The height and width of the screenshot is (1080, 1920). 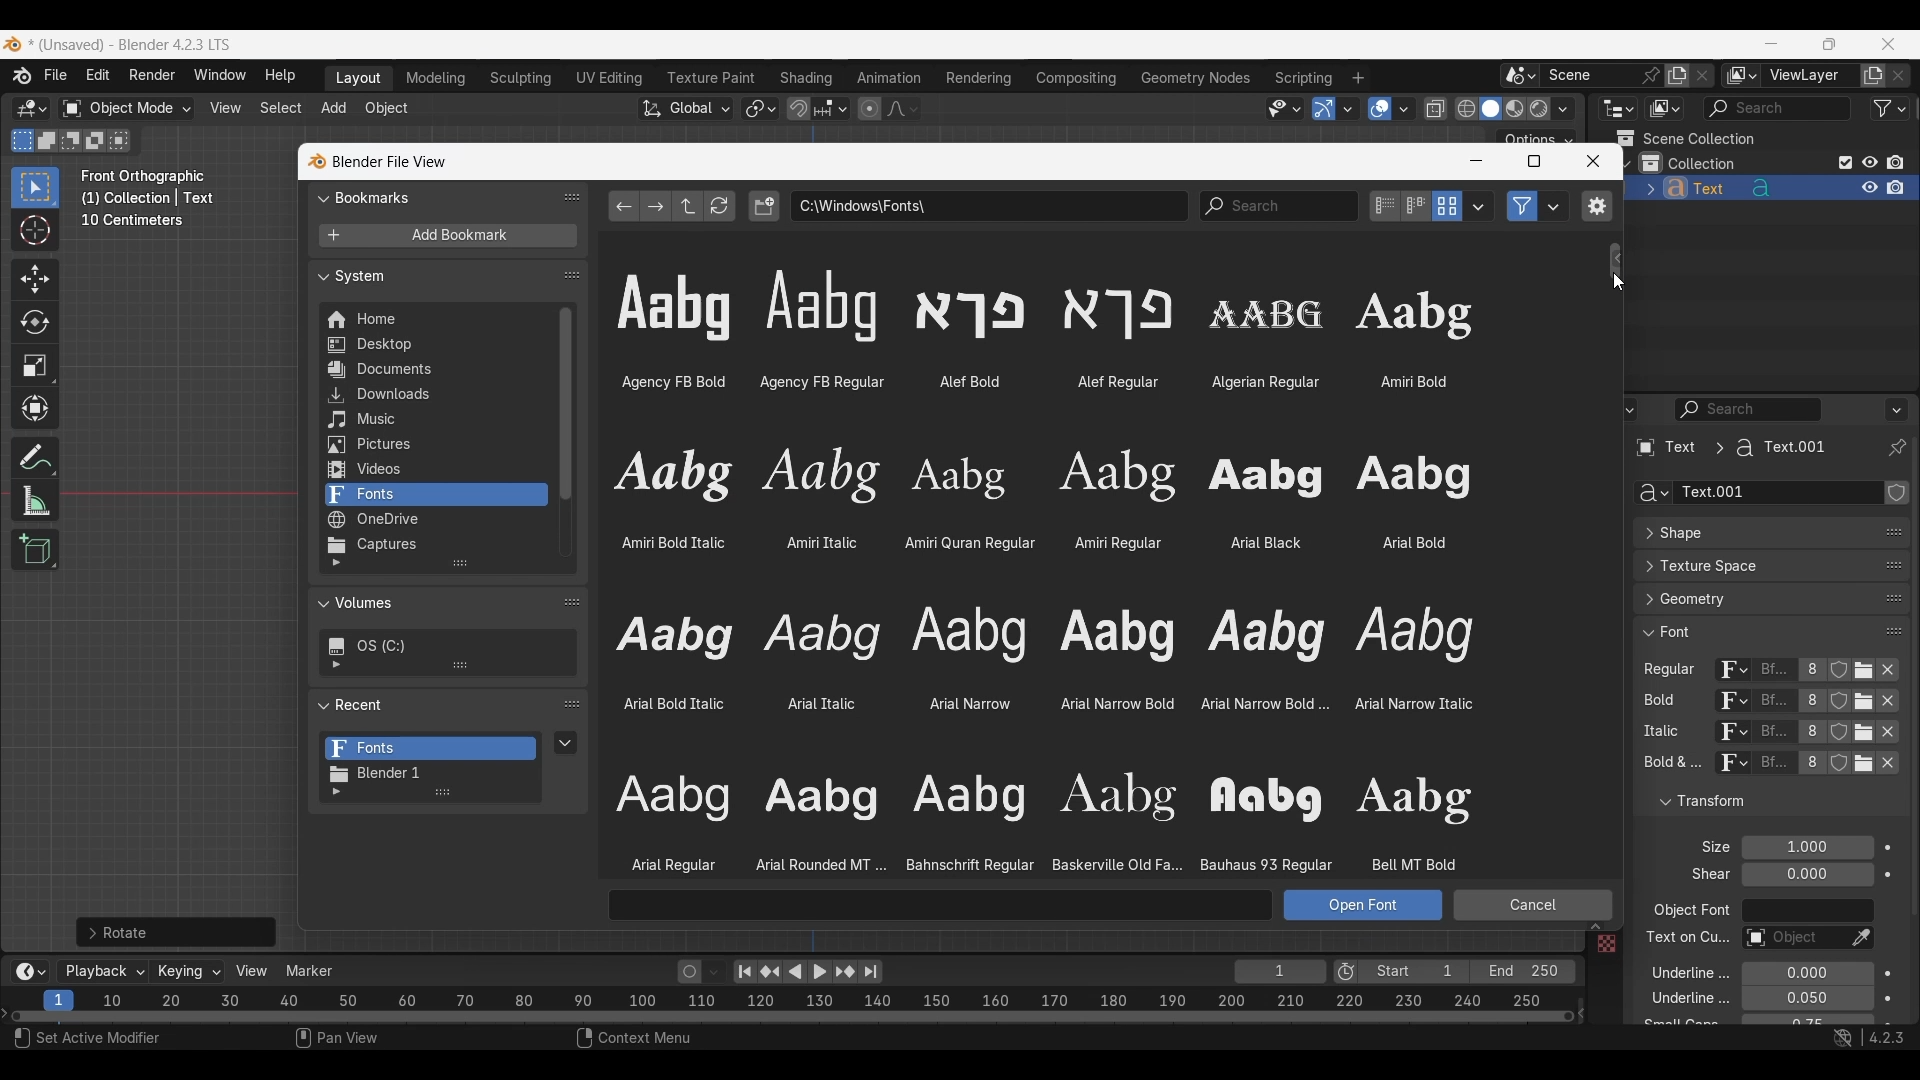 What do you see at coordinates (334, 109) in the screenshot?
I see `Add menu highlighted as current selection` at bounding box center [334, 109].